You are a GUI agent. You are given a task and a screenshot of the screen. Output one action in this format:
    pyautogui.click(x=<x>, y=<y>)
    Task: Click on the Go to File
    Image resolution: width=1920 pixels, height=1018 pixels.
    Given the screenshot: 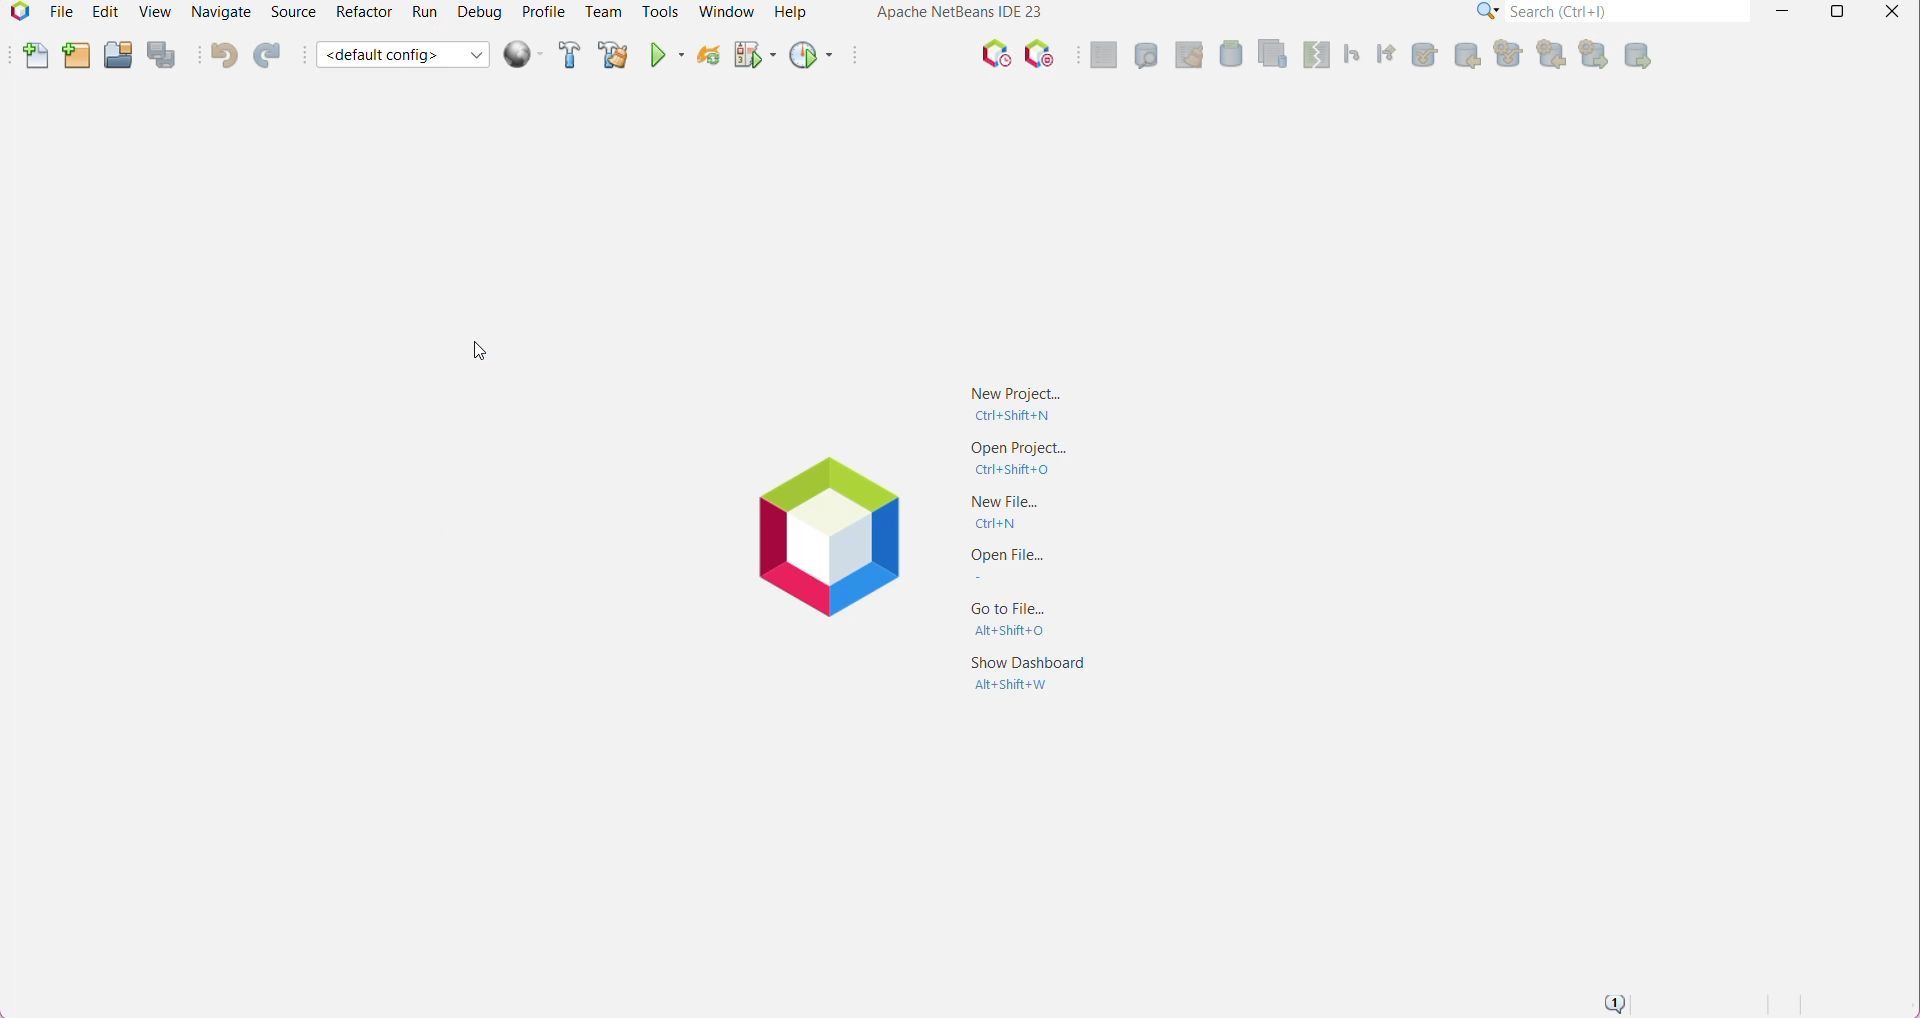 What is the action you would take?
    pyautogui.click(x=1020, y=617)
    